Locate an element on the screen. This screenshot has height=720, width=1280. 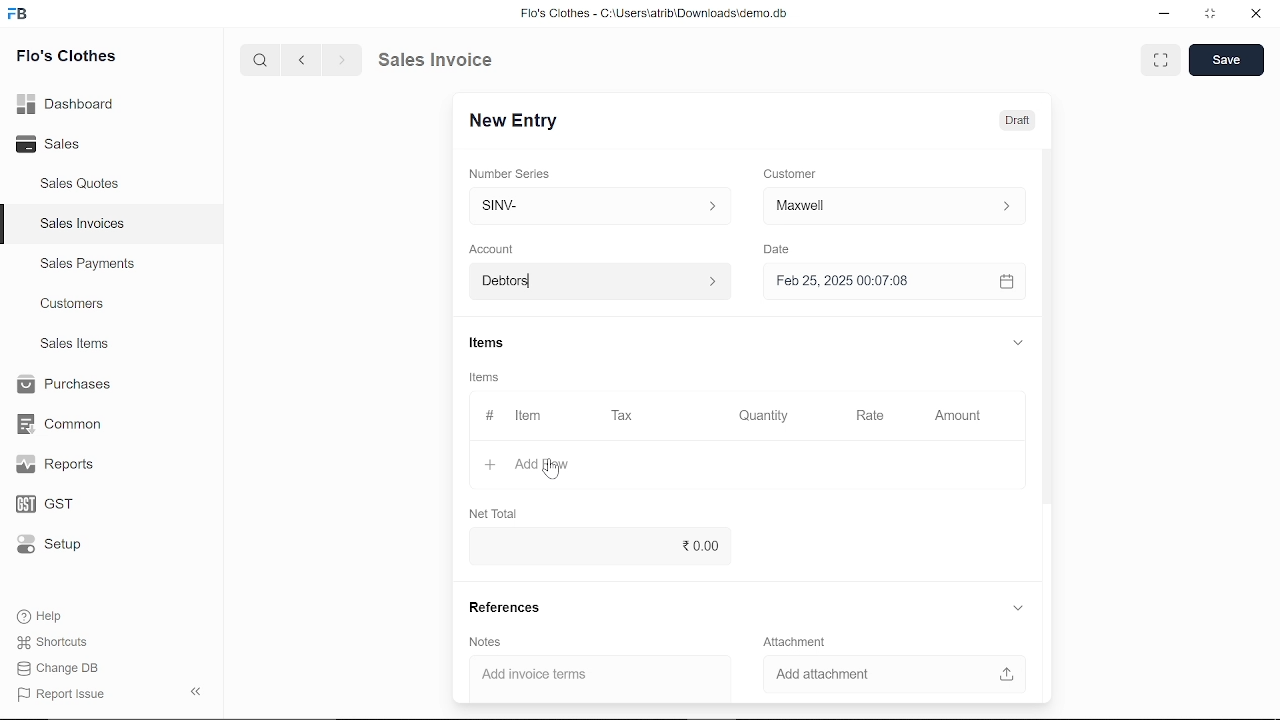
Net Total is located at coordinates (490, 513).